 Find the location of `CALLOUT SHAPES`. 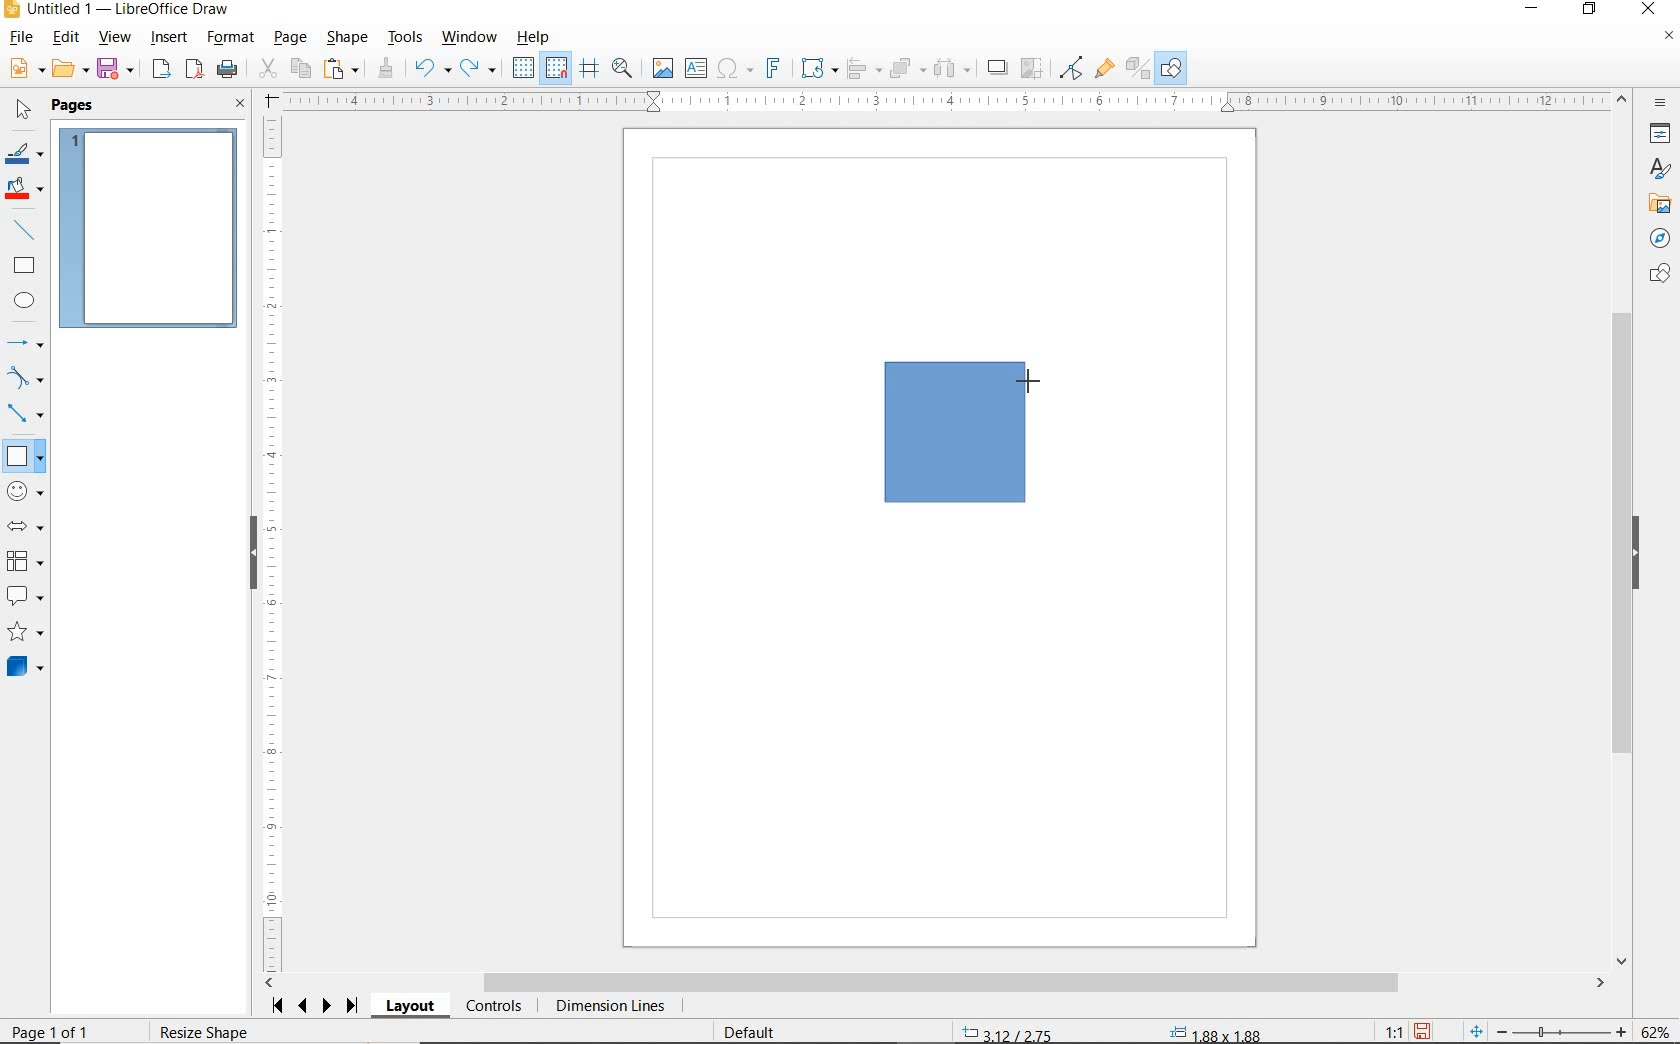

CALLOUT SHAPES is located at coordinates (26, 597).